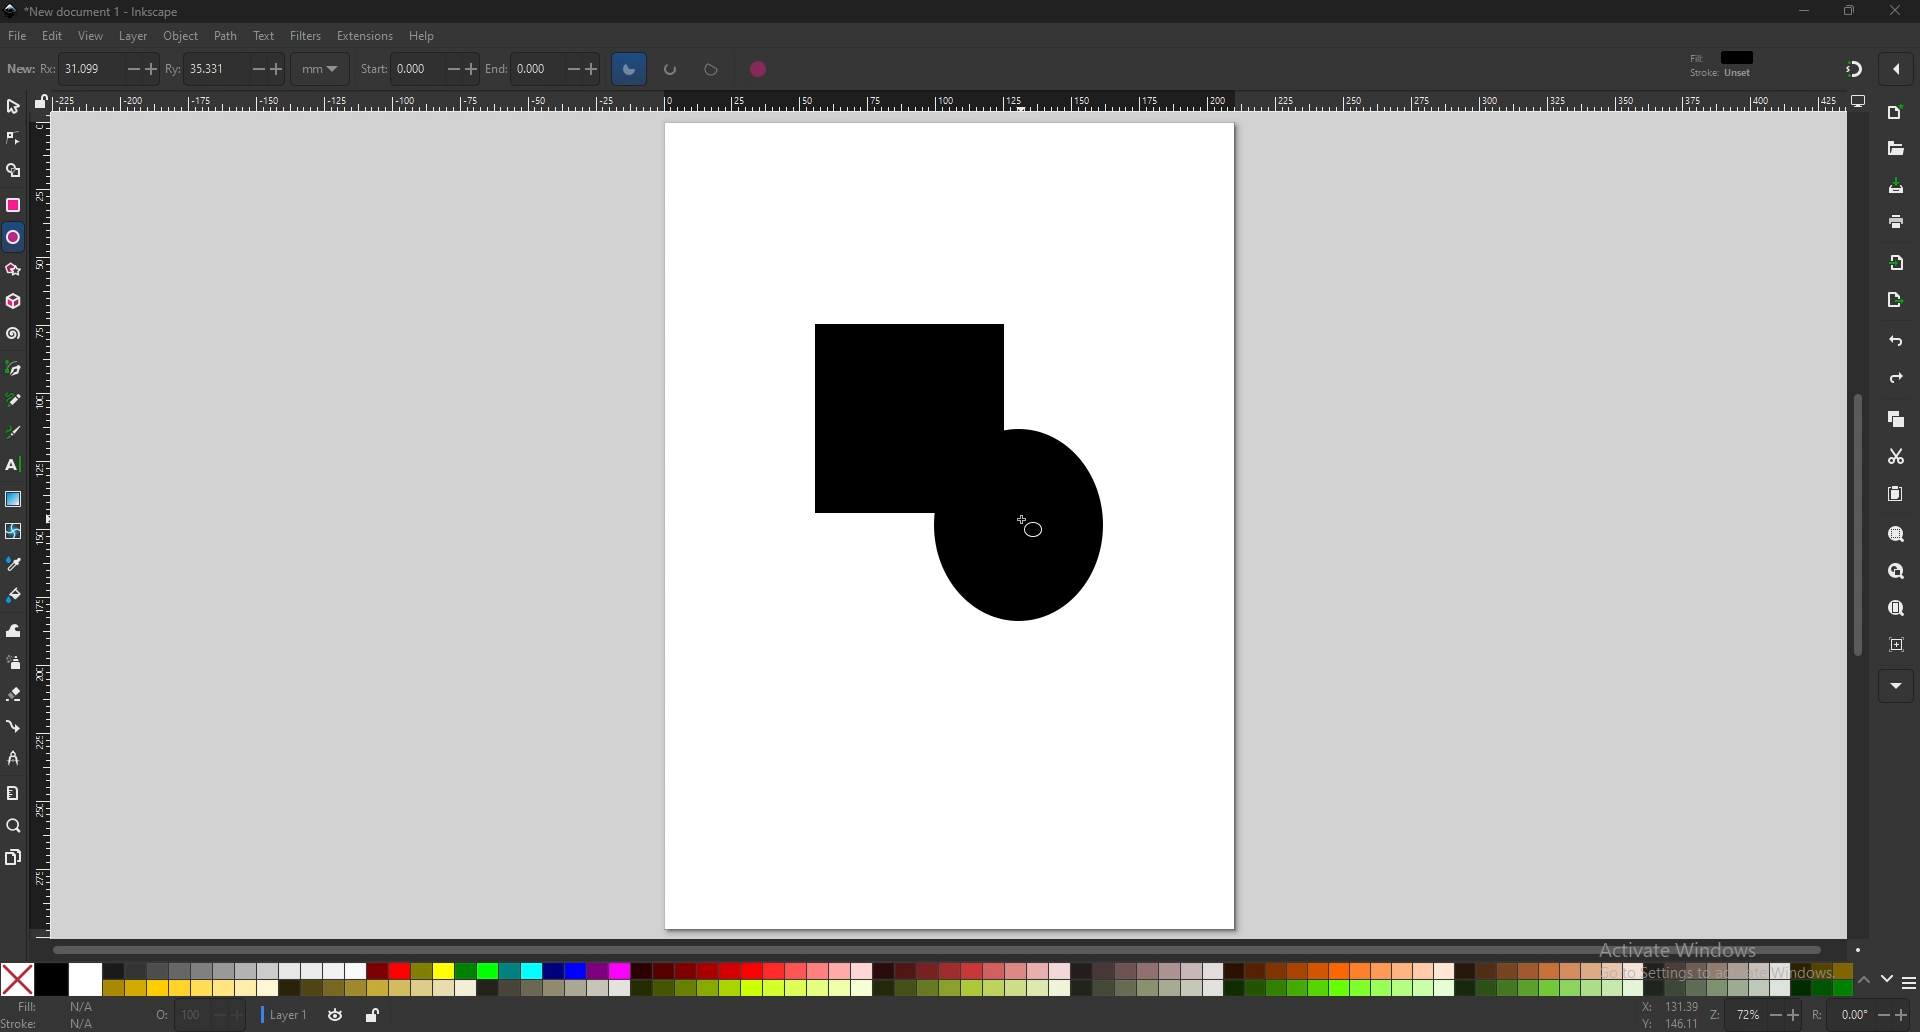  I want to click on zoom page, so click(1897, 608).